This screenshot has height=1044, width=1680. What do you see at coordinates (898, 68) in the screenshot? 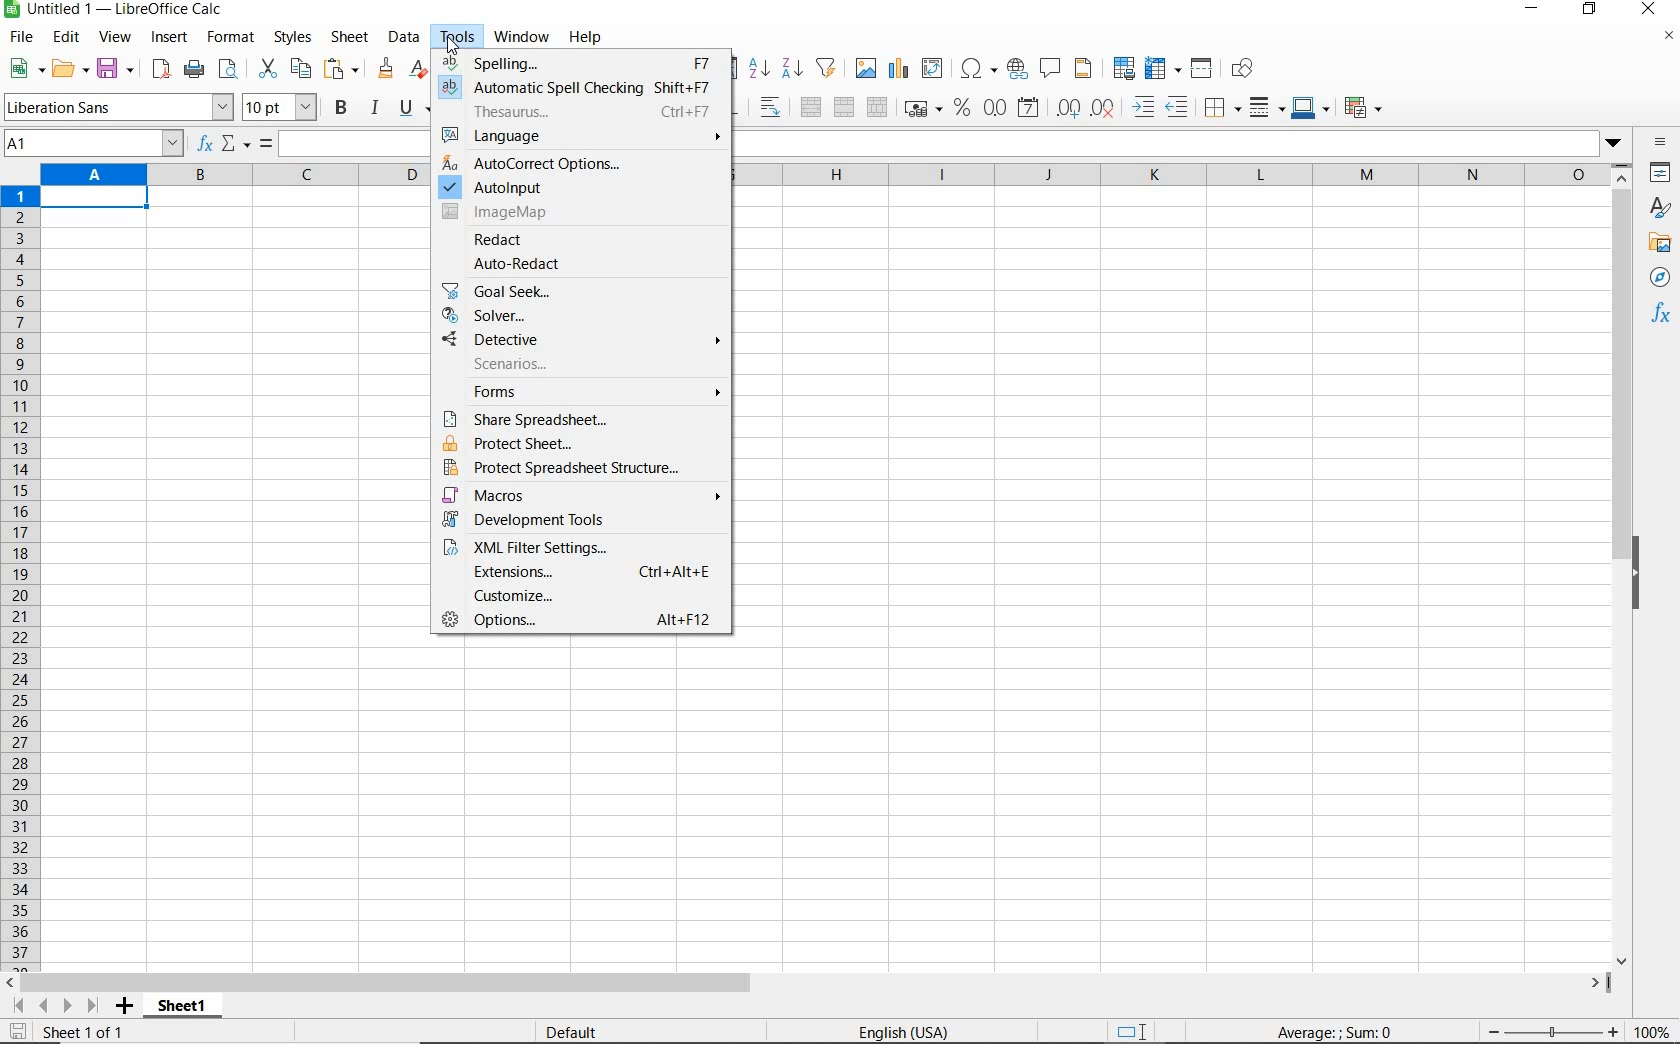
I see `insert chart` at bounding box center [898, 68].